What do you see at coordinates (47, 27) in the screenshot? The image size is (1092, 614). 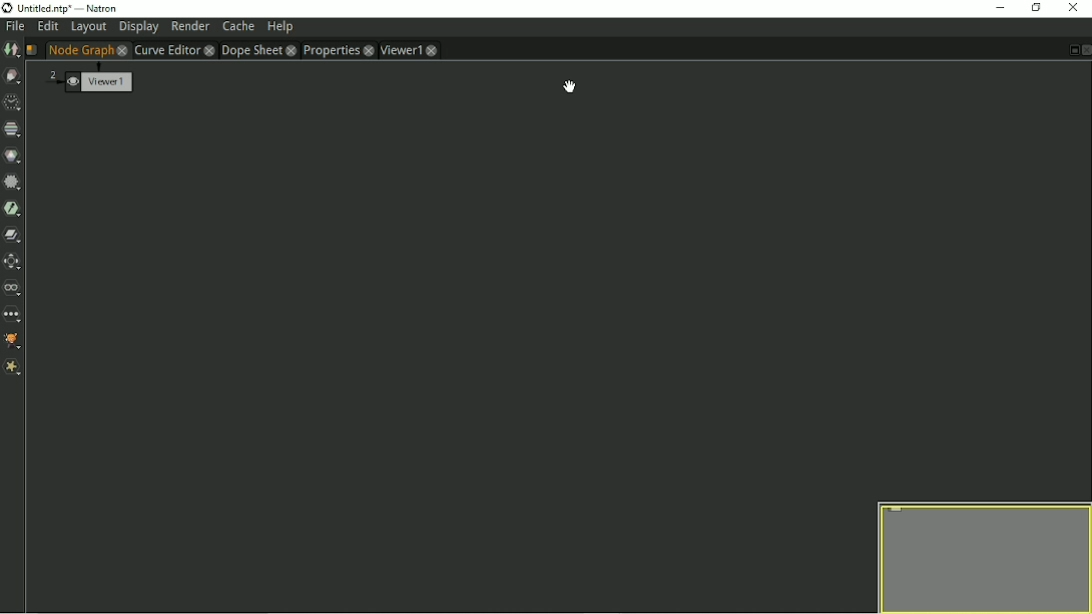 I see `Edit` at bounding box center [47, 27].